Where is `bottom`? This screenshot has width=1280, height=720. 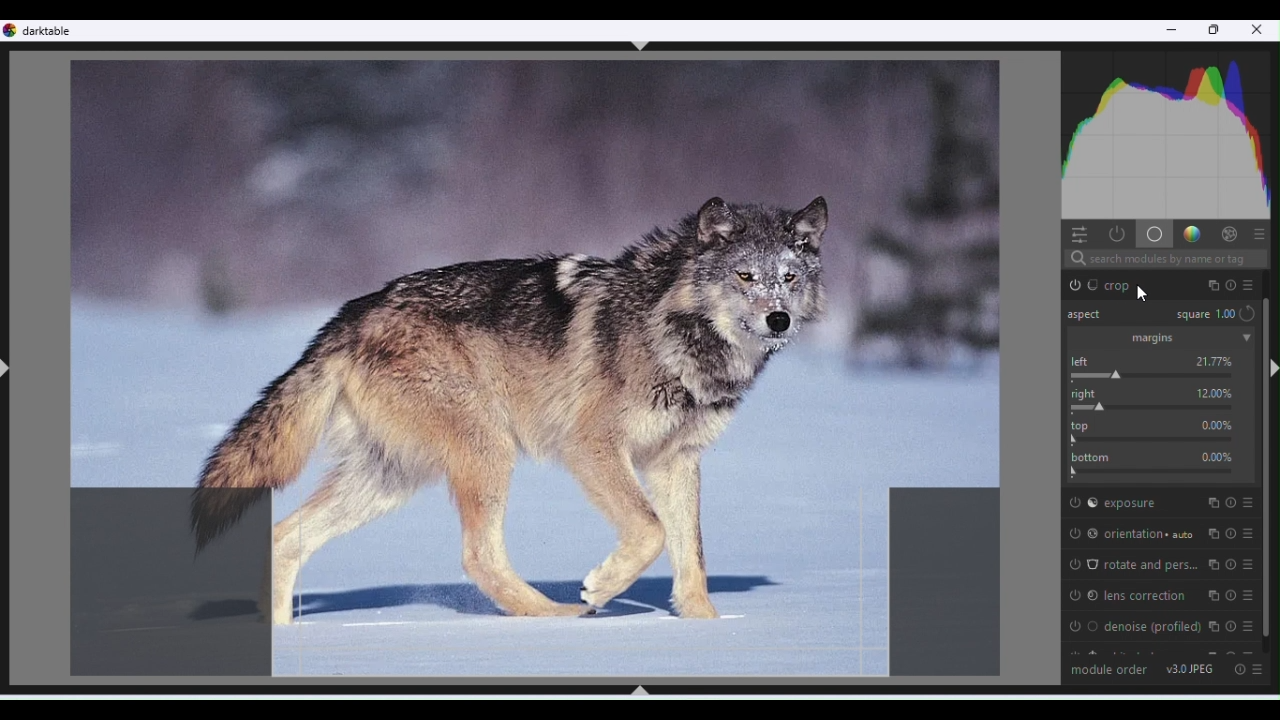
bottom is located at coordinates (1090, 455).